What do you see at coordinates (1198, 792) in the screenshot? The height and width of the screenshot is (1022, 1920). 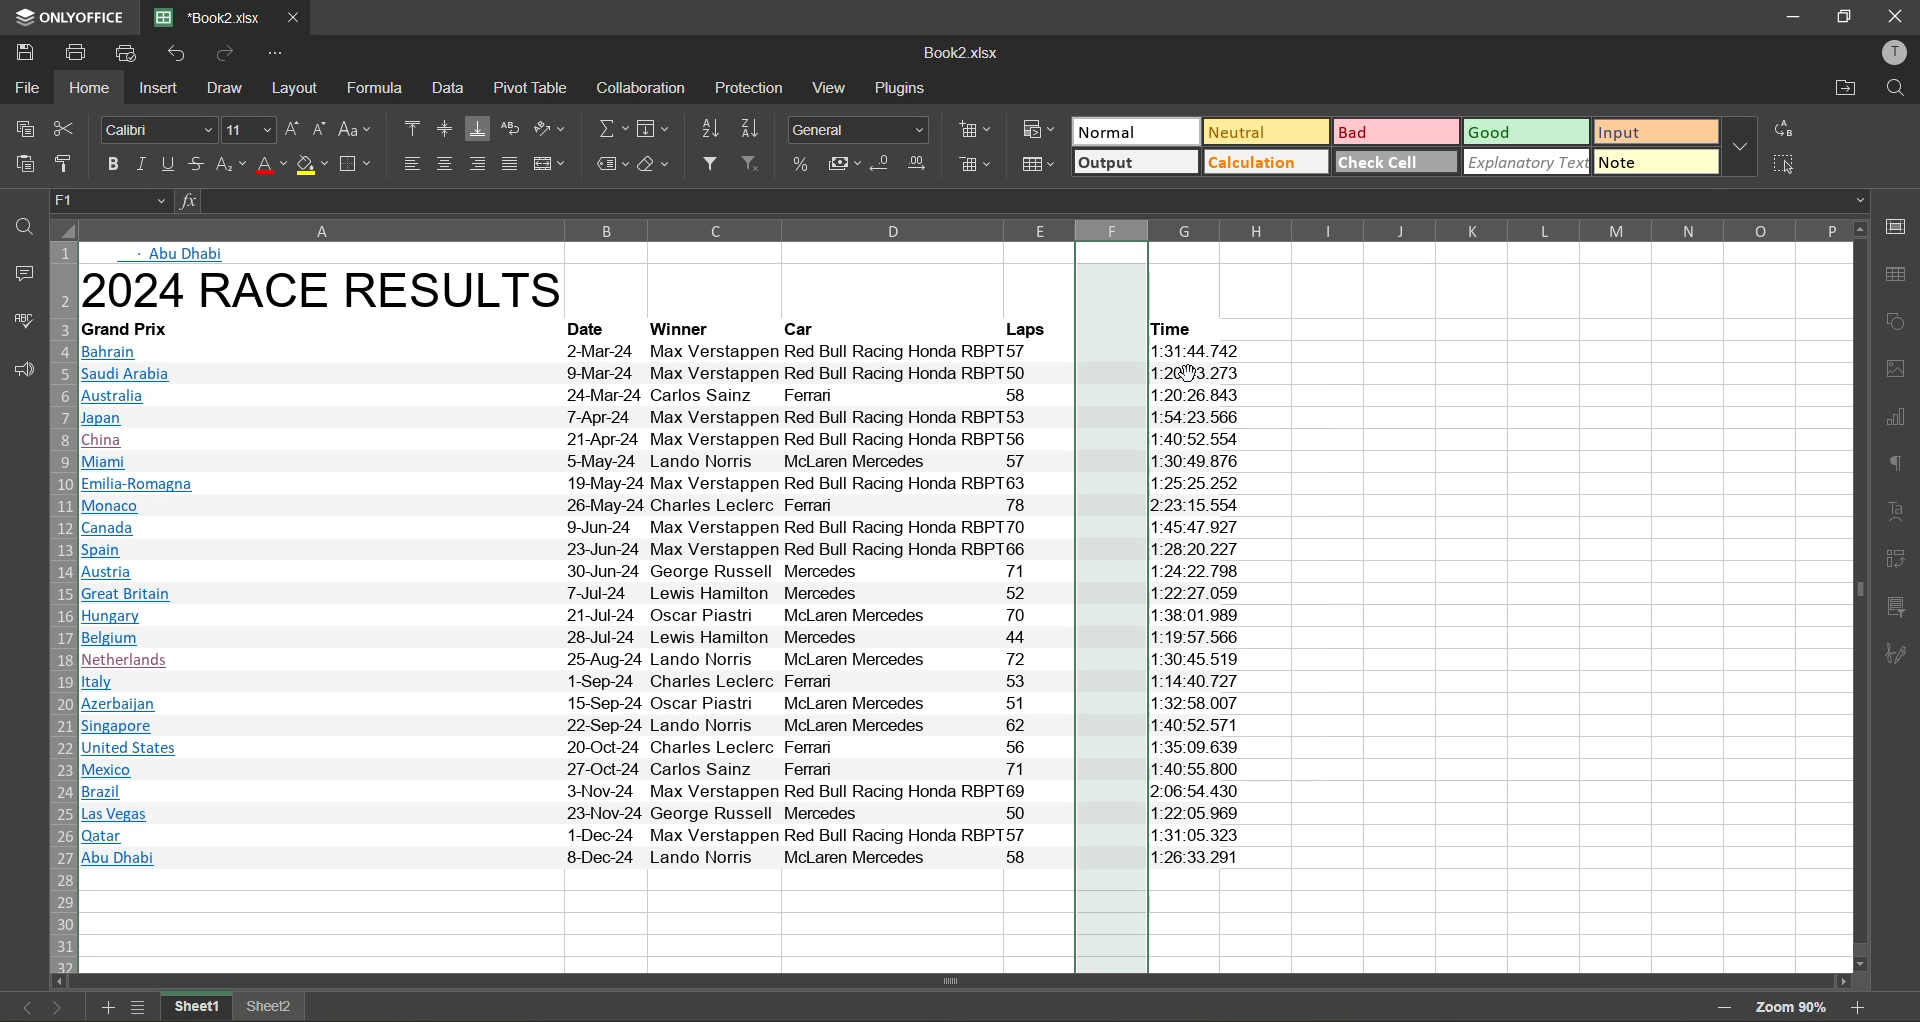 I see `12:06:54 430` at bounding box center [1198, 792].